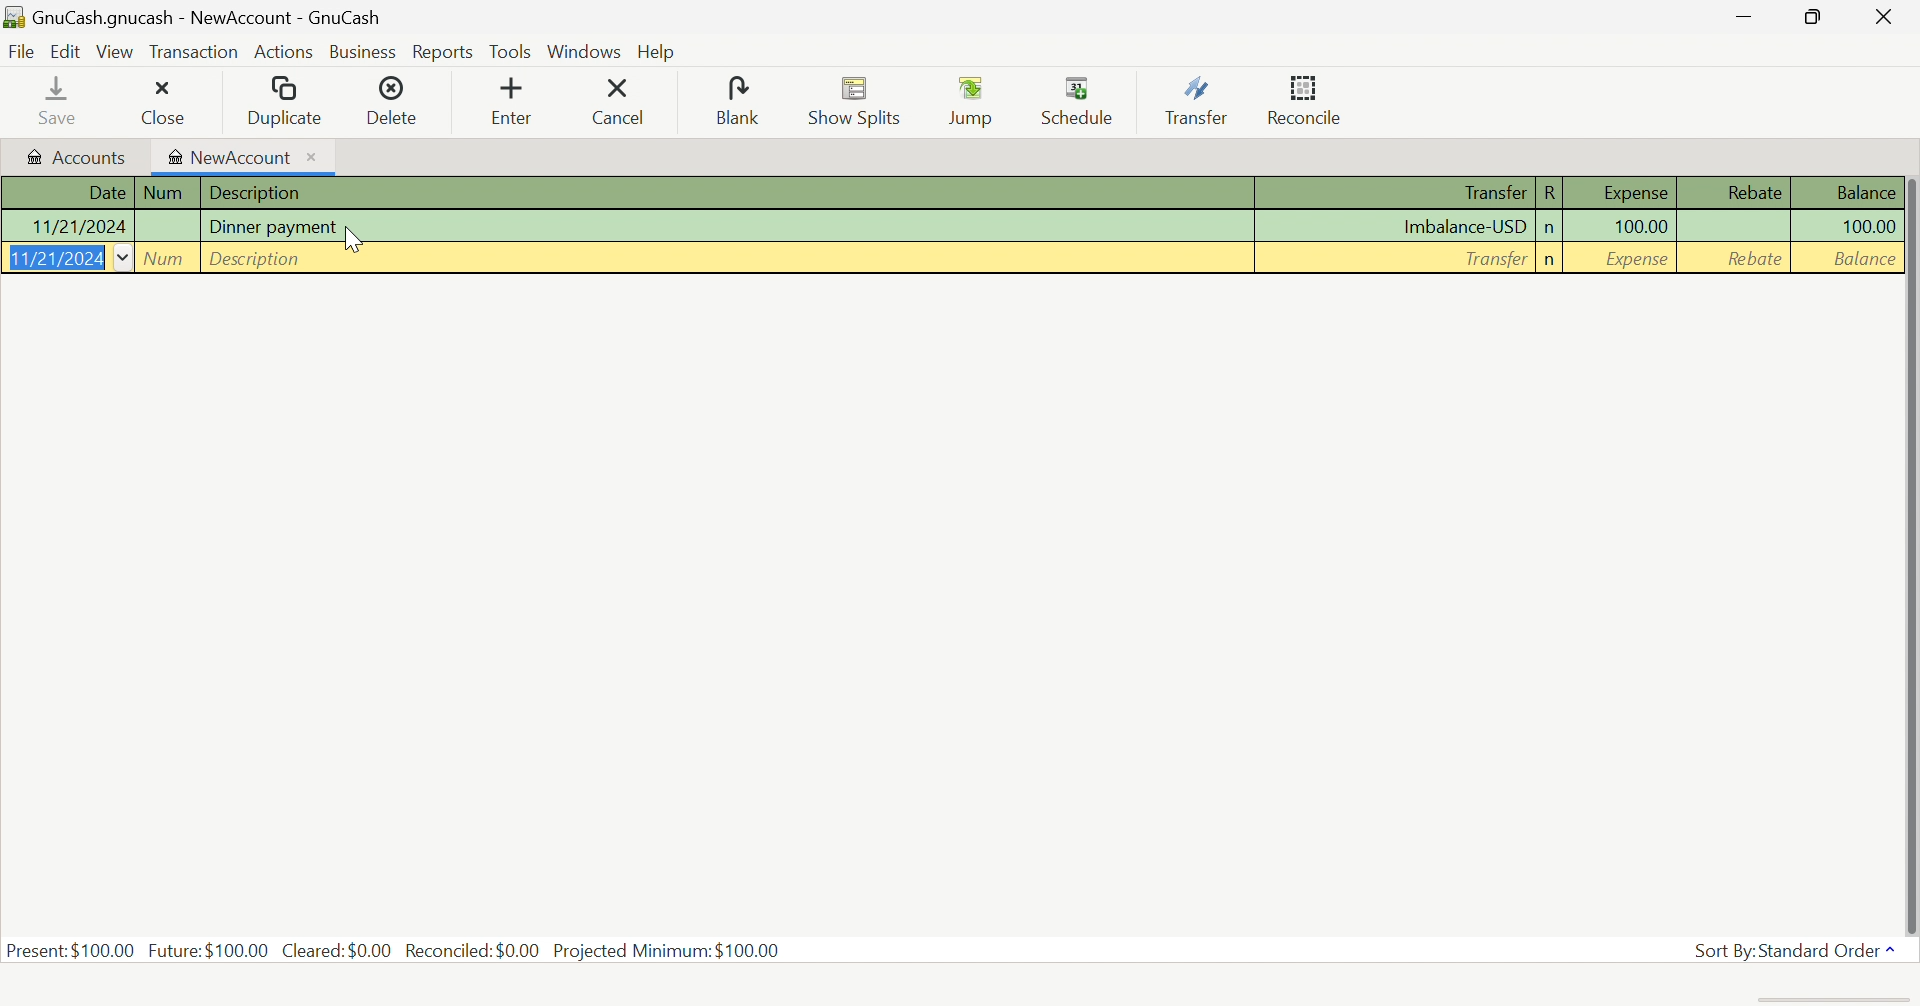 The width and height of the screenshot is (1920, 1006). Describe the element at coordinates (1858, 226) in the screenshot. I see `100.00` at that location.